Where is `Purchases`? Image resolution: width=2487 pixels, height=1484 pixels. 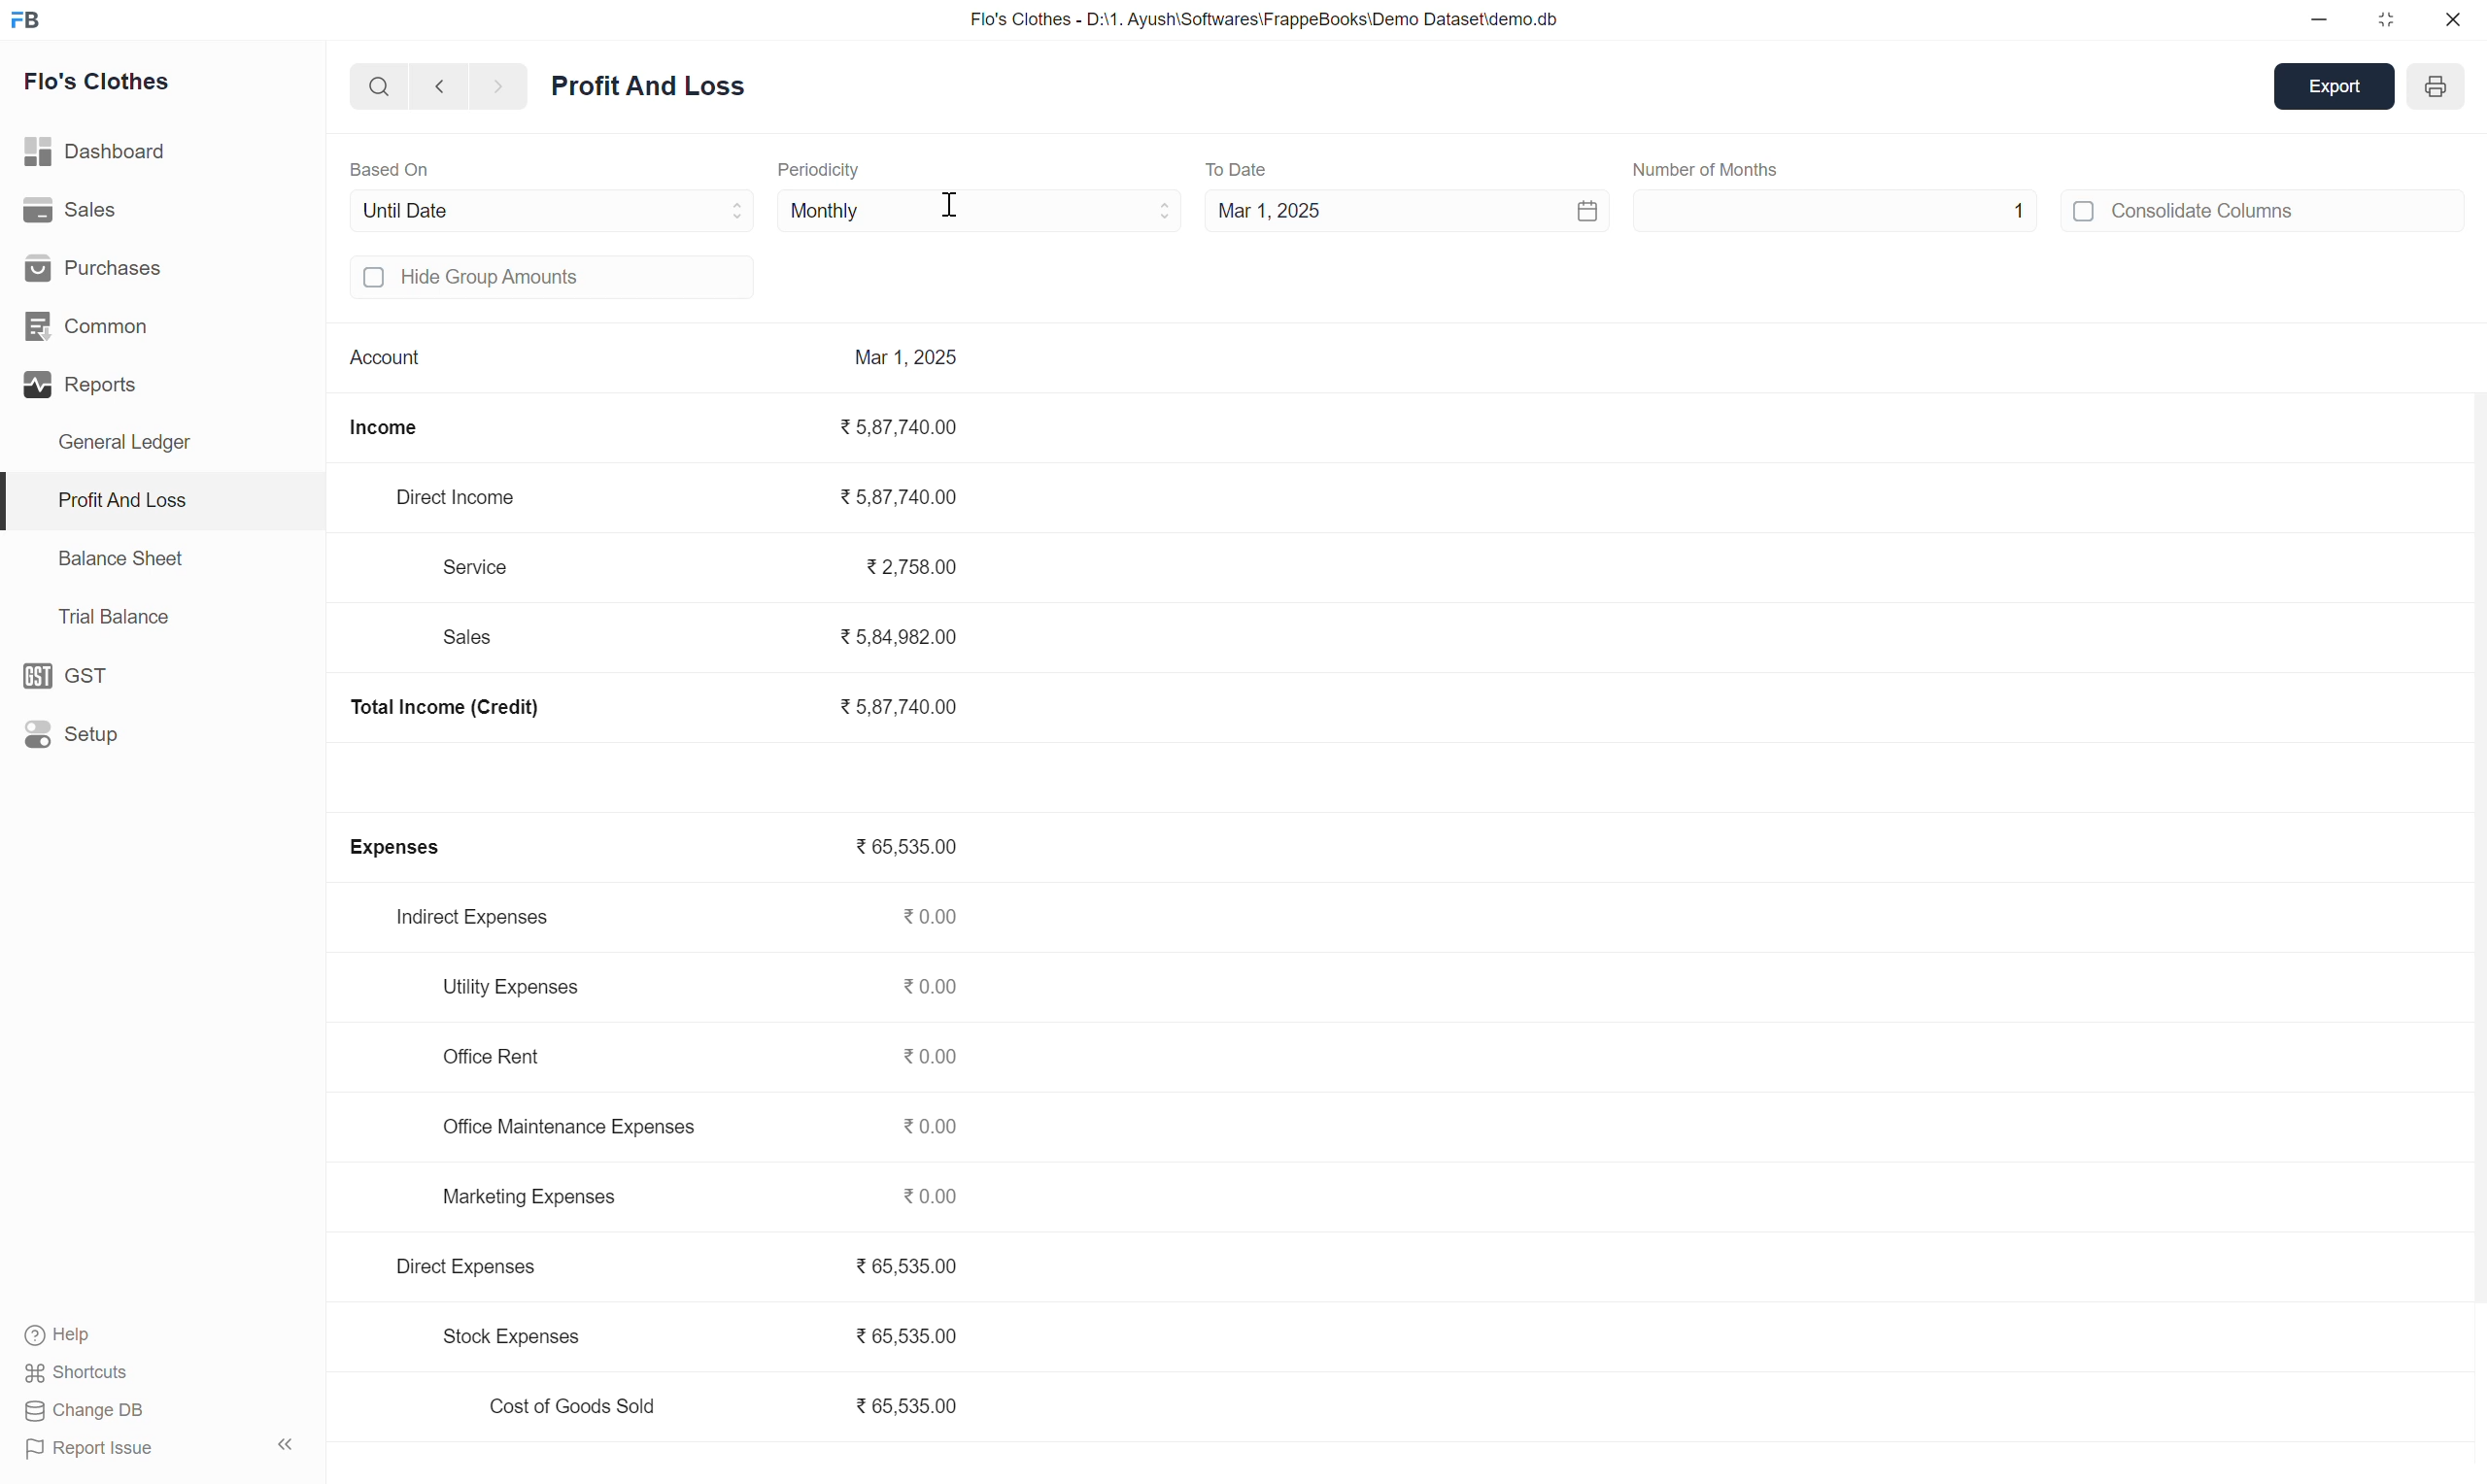
Purchases is located at coordinates (95, 273).